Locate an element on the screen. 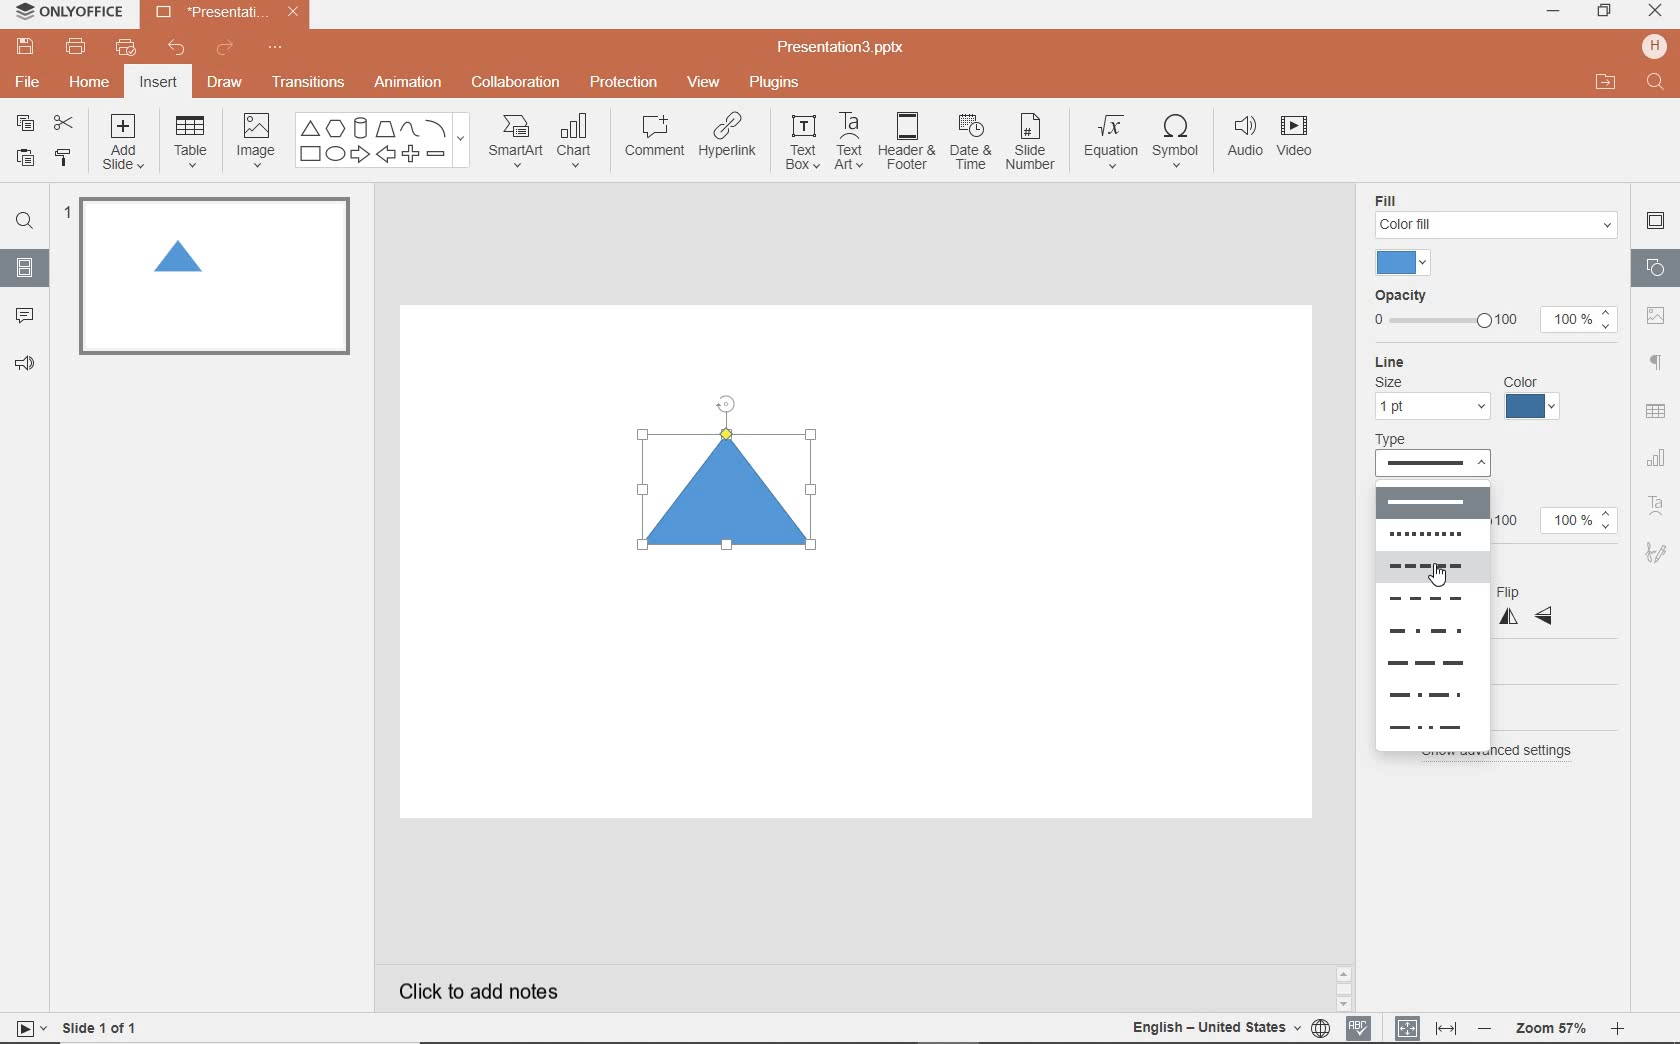 This screenshot has width=1680, height=1044. FIT TO WIDTH is located at coordinates (1445, 1029).